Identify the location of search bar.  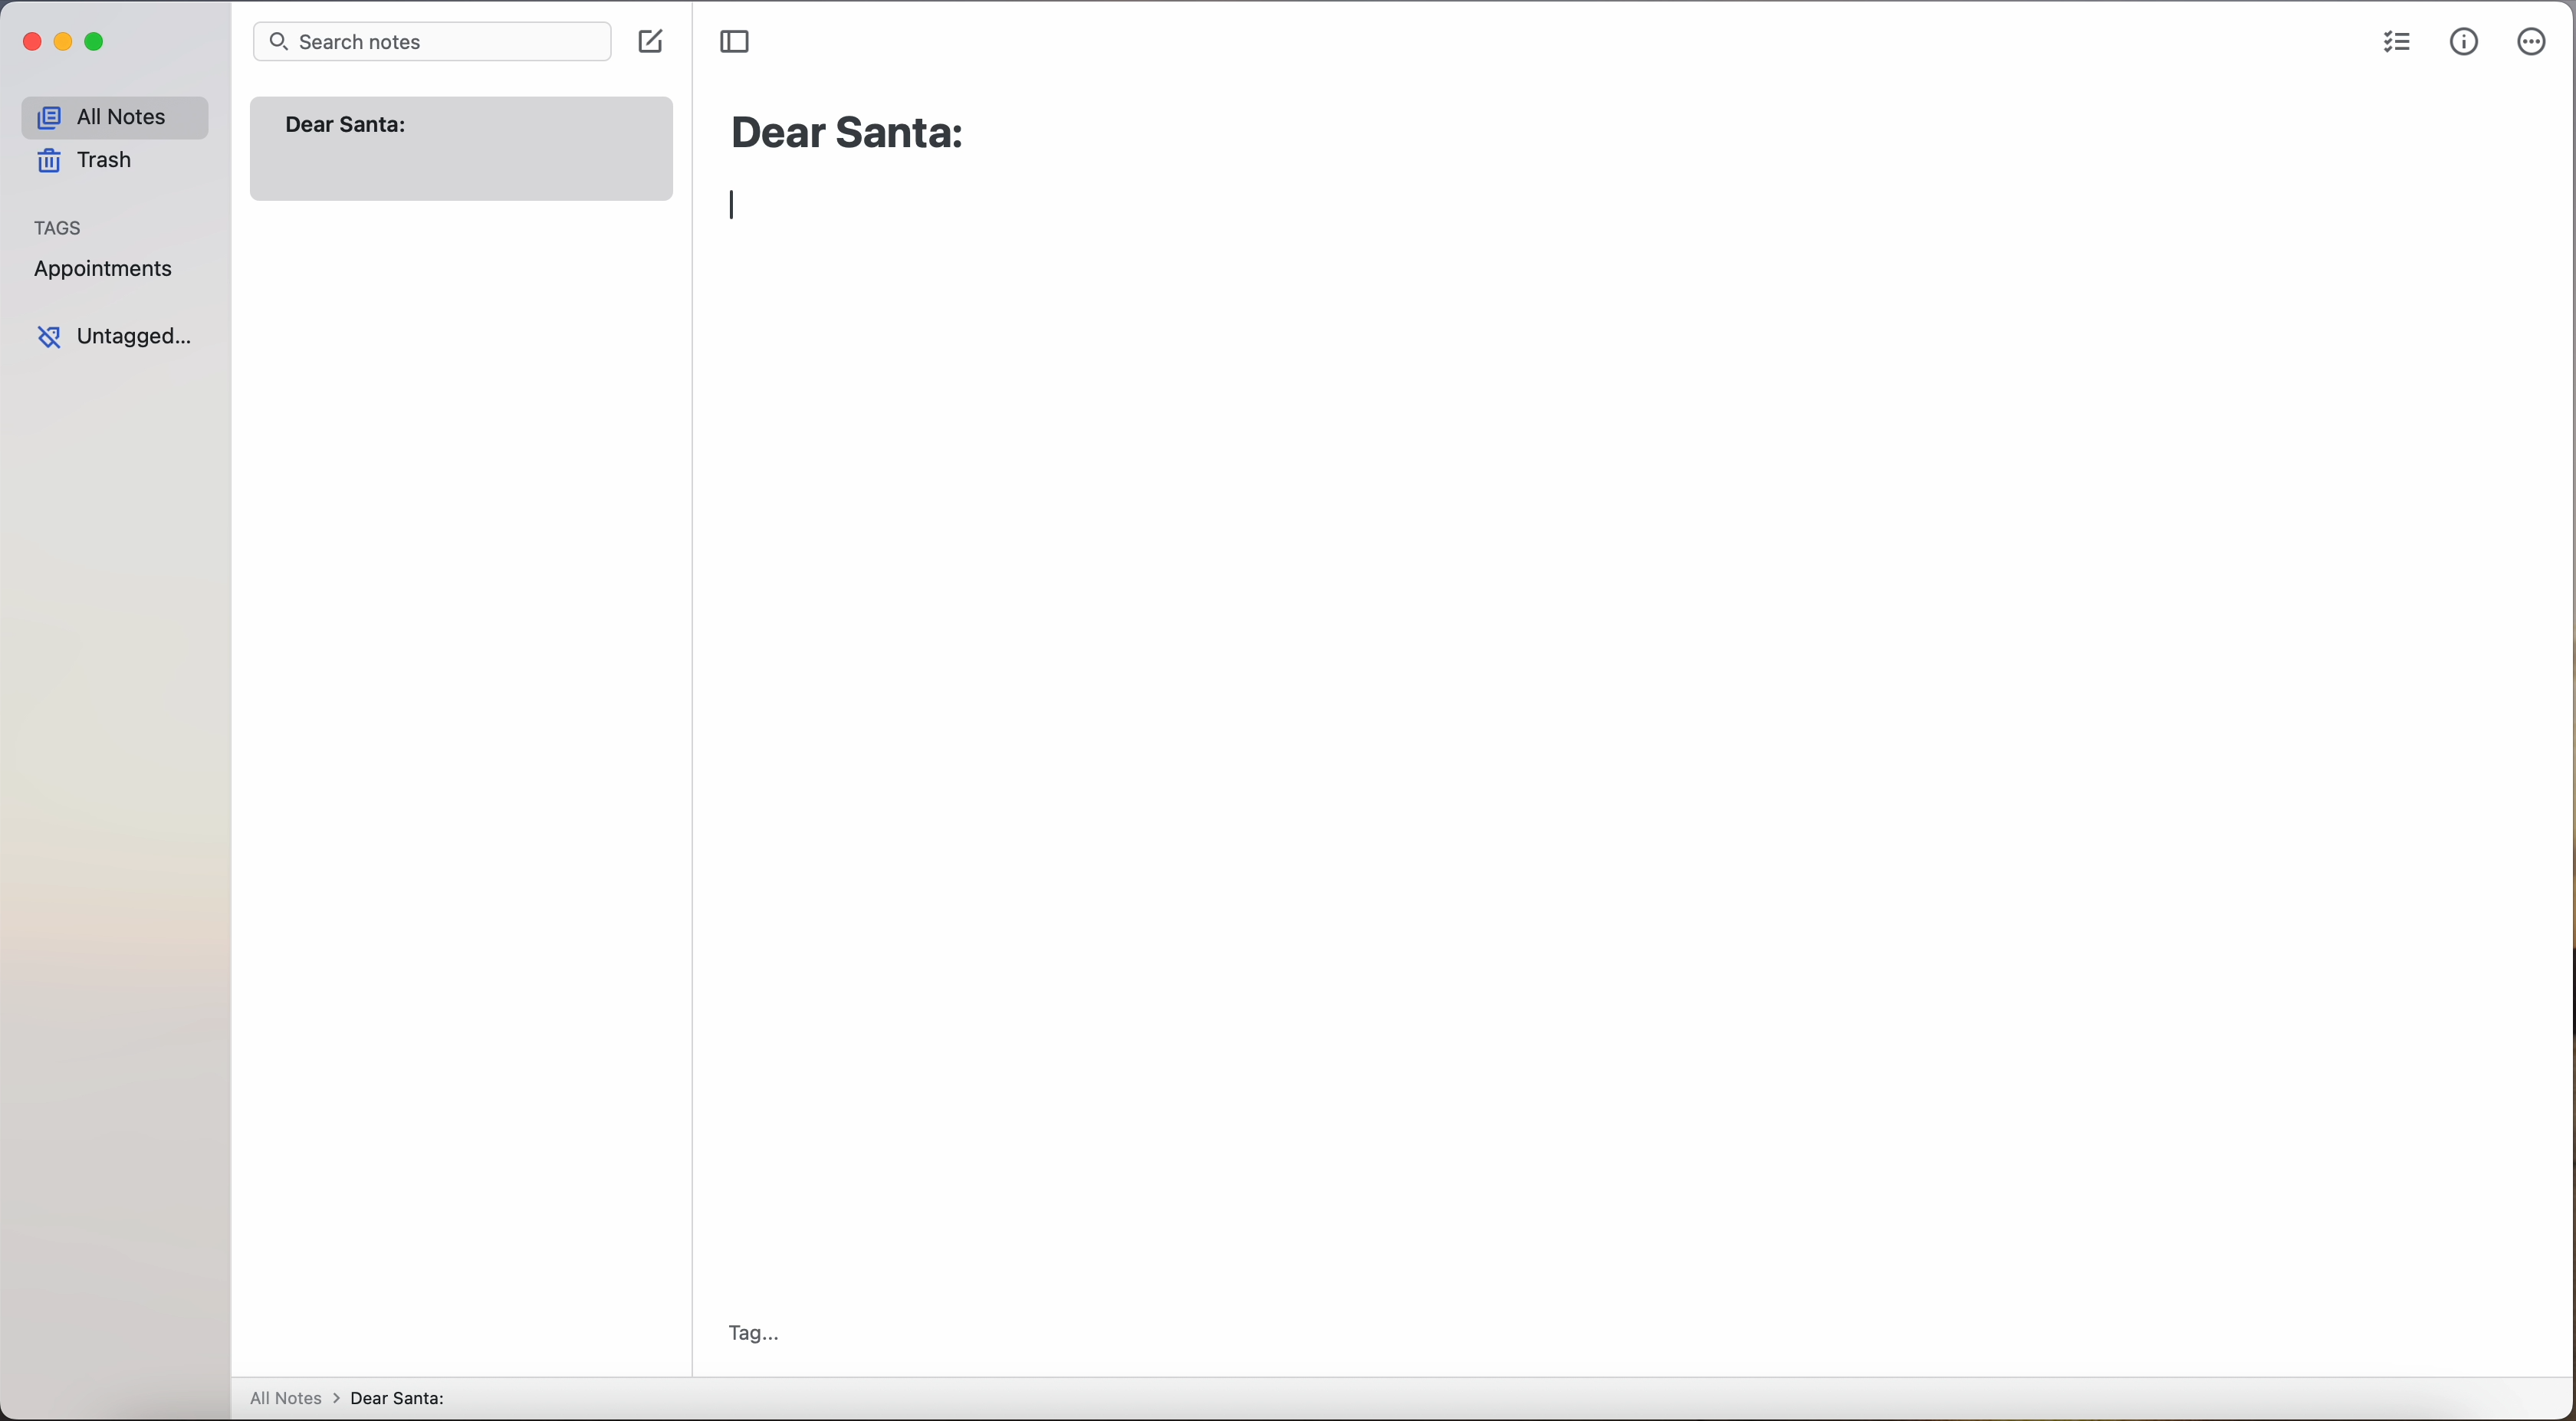
(430, 42).